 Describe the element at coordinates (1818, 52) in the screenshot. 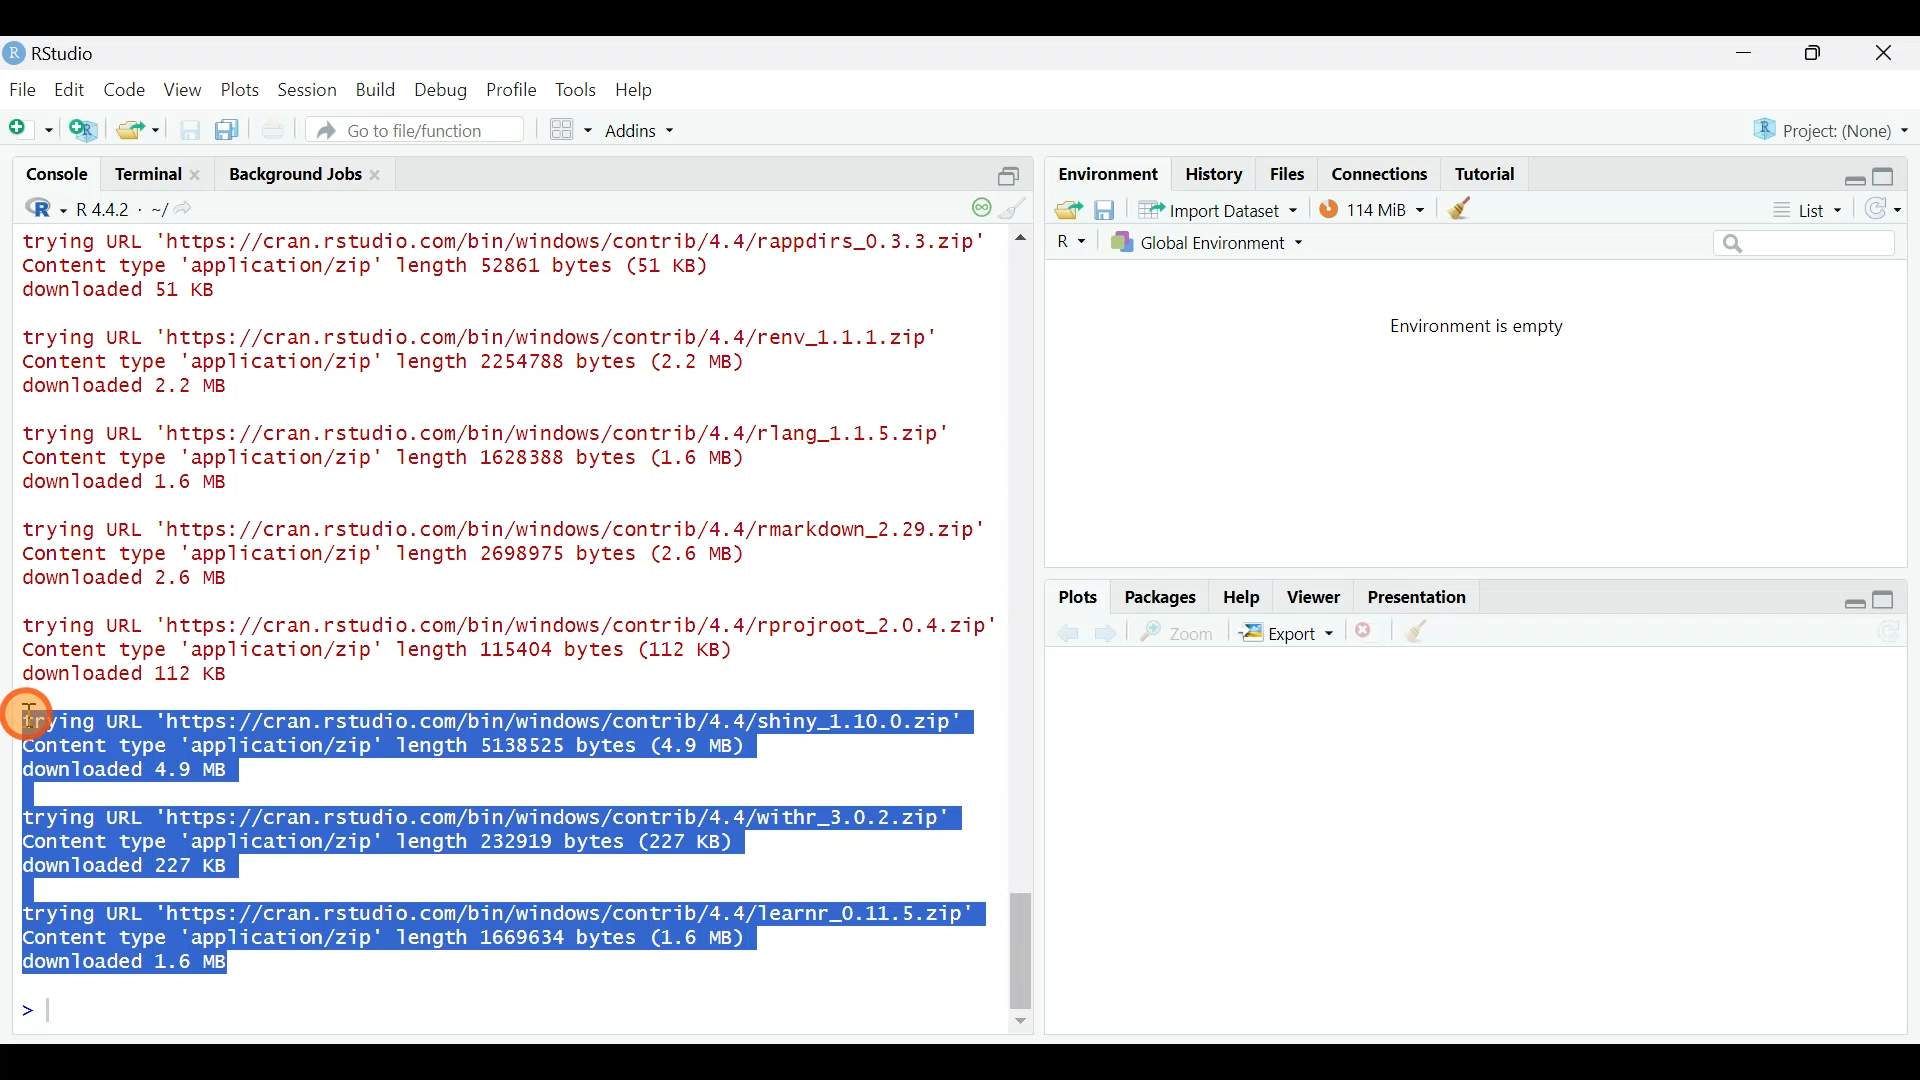

I see `maximize` at that location.